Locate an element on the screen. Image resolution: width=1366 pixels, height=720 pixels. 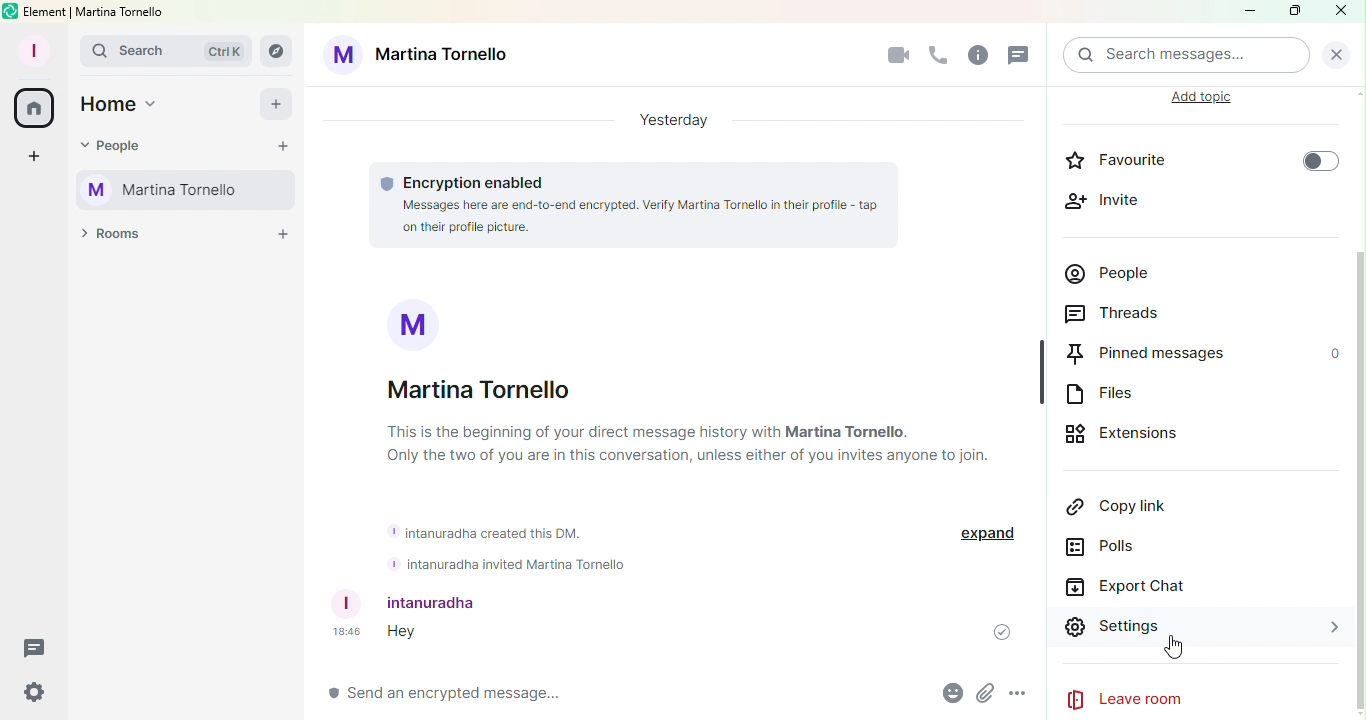
Home is located at coordinates (34, 111).